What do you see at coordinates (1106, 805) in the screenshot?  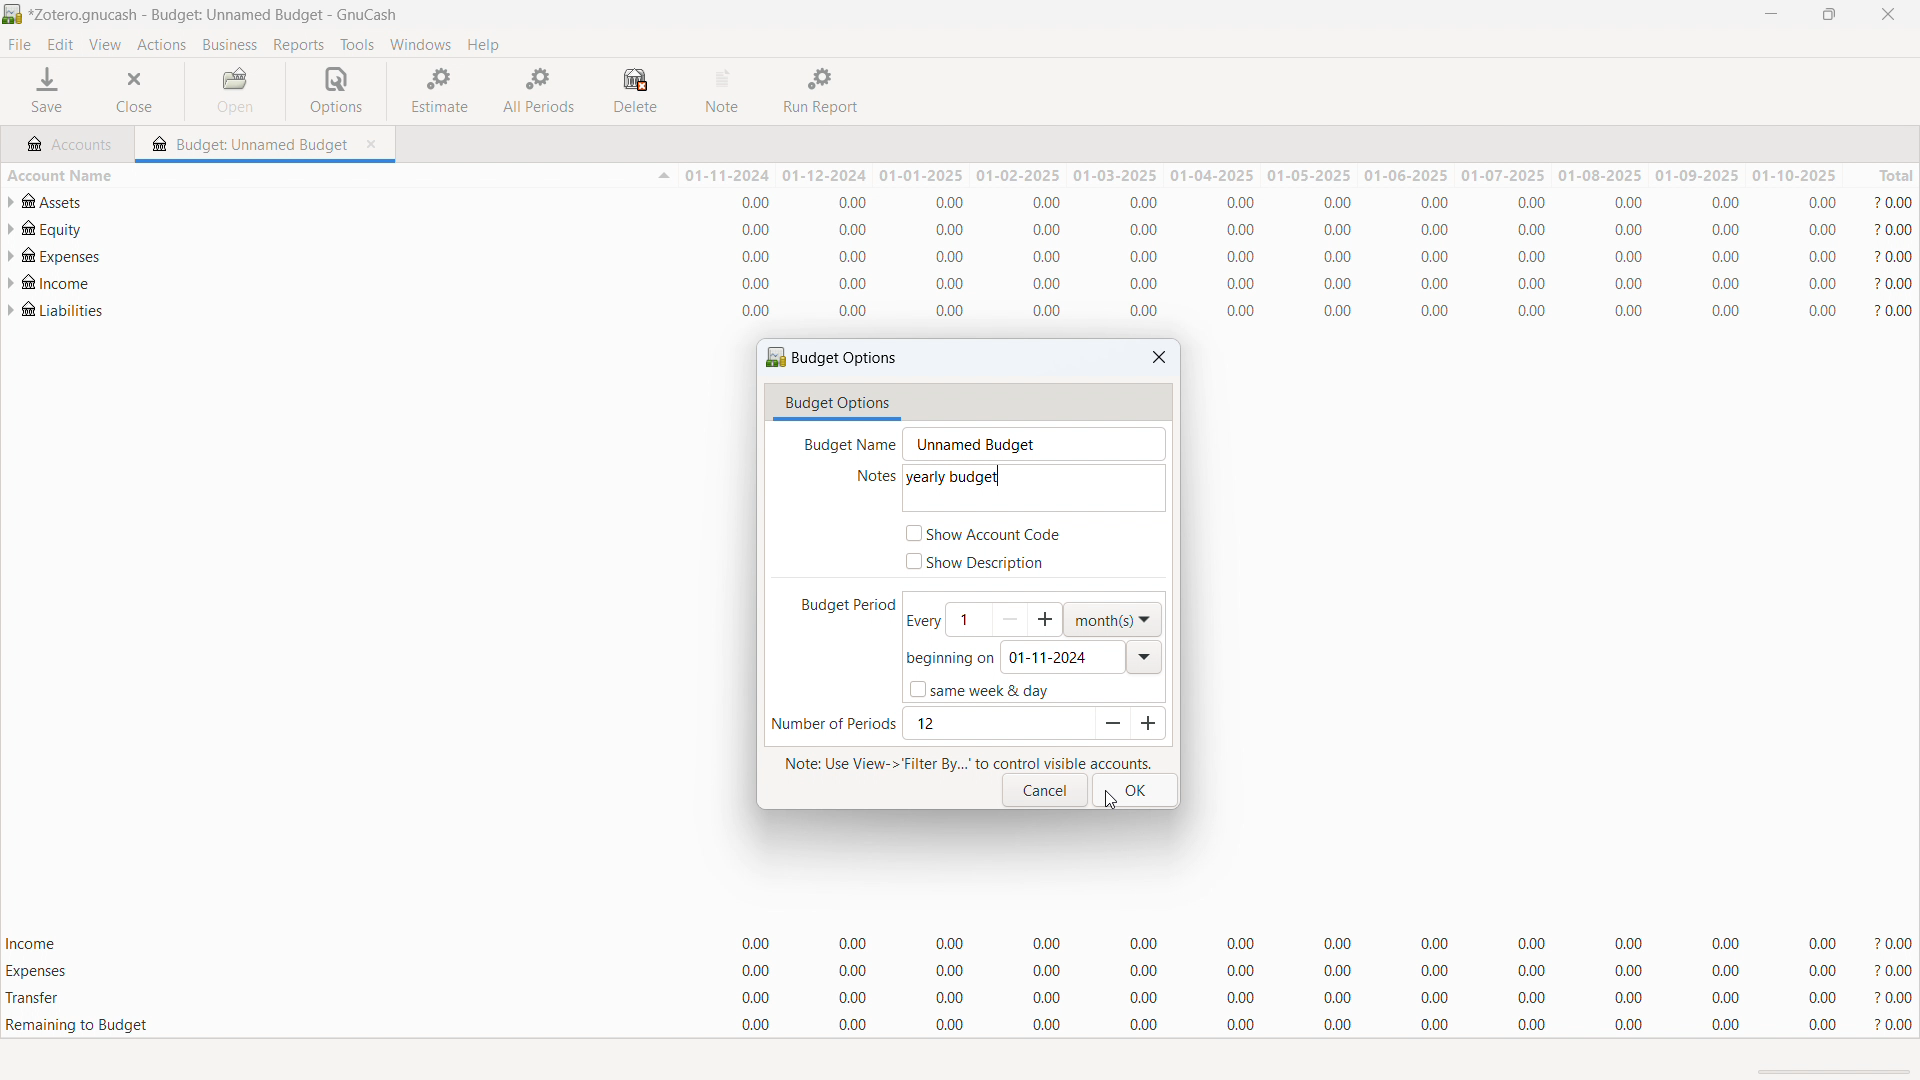 I see `cursor` at bounding box center [1106, 805].